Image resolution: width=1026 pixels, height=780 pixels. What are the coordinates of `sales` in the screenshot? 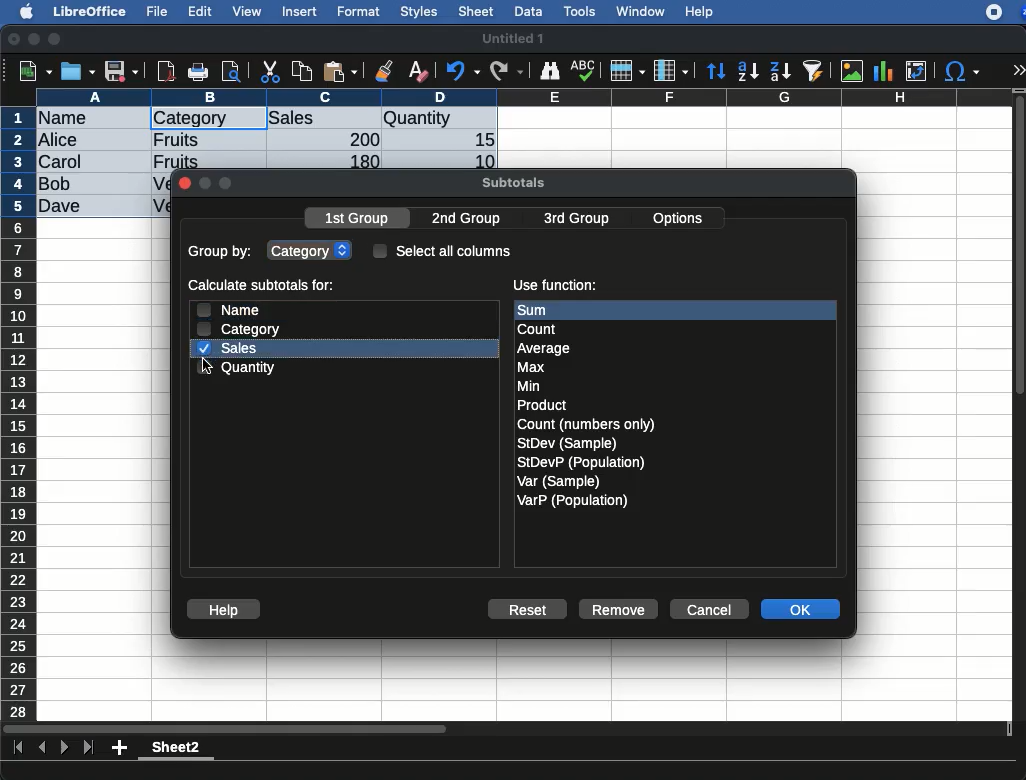 It's located at (231, 348).